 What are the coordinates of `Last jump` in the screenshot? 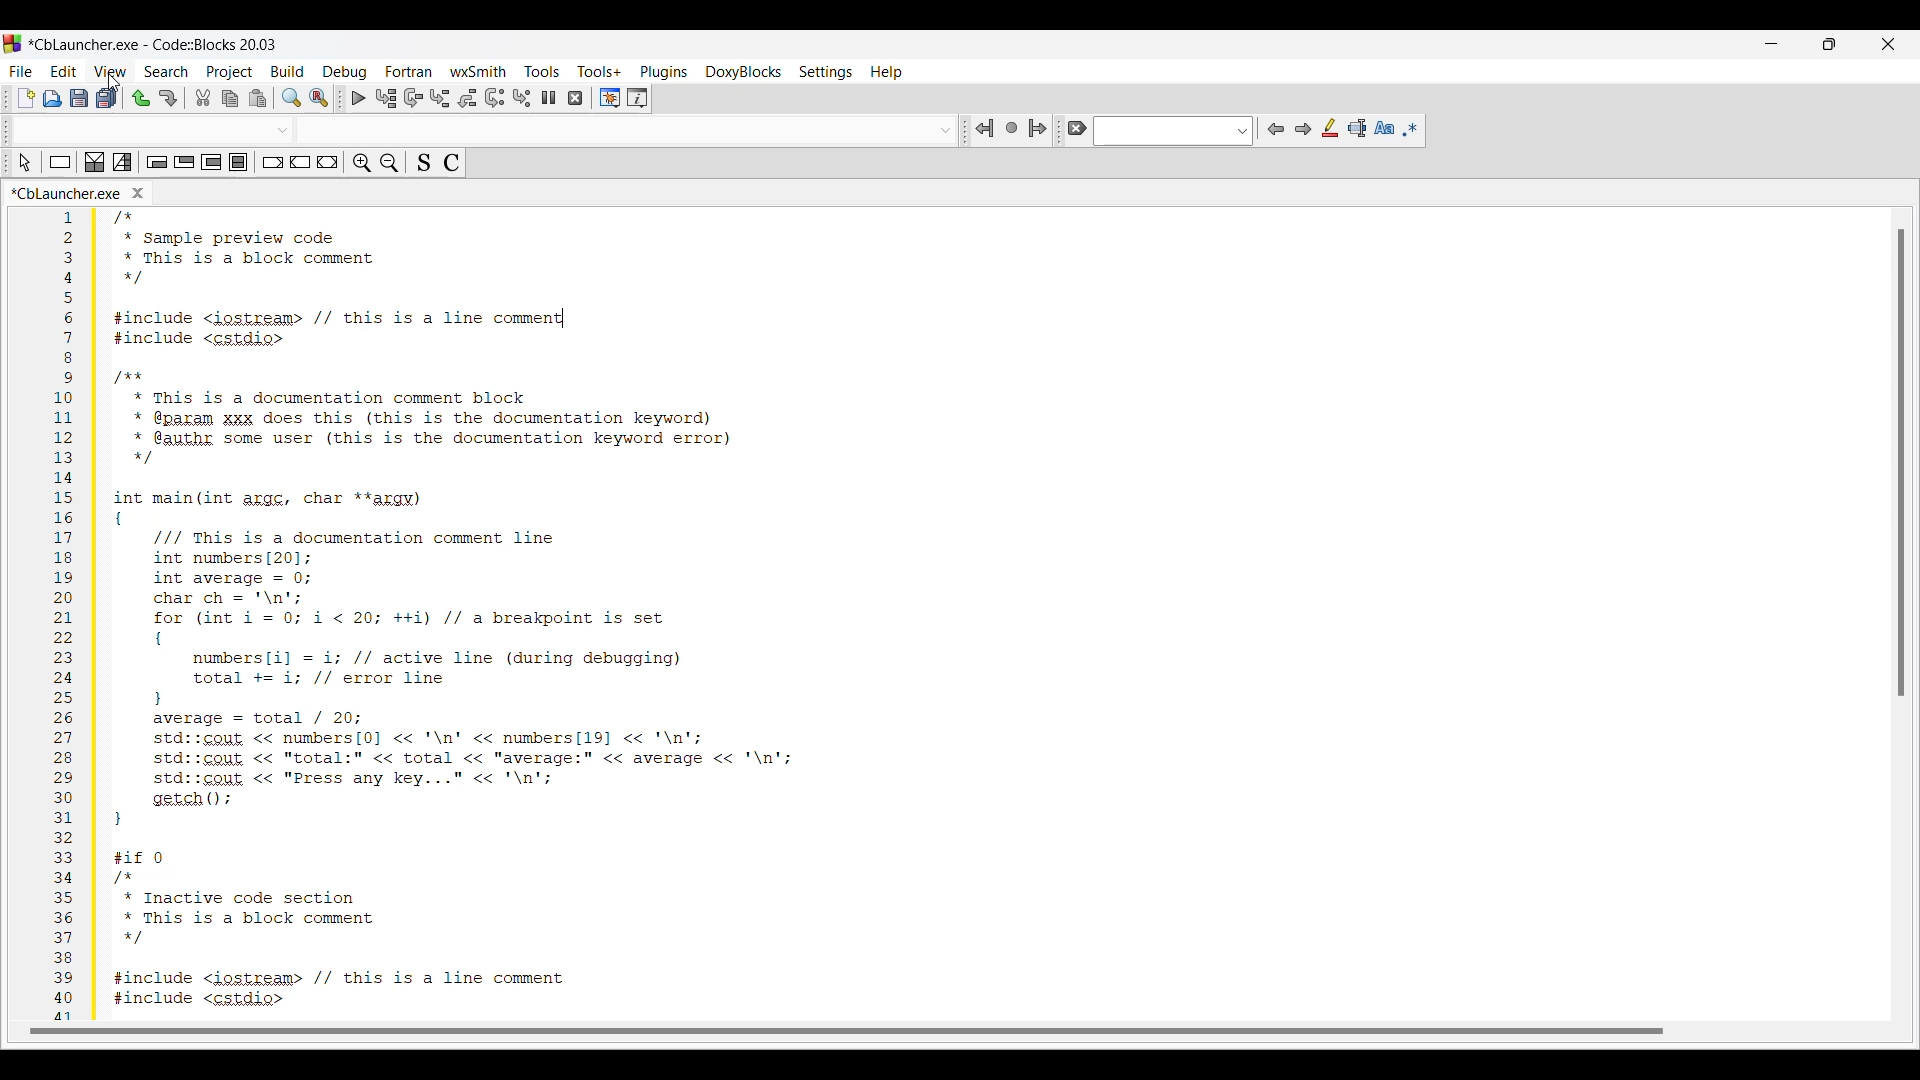 It's located at (1012, 127).